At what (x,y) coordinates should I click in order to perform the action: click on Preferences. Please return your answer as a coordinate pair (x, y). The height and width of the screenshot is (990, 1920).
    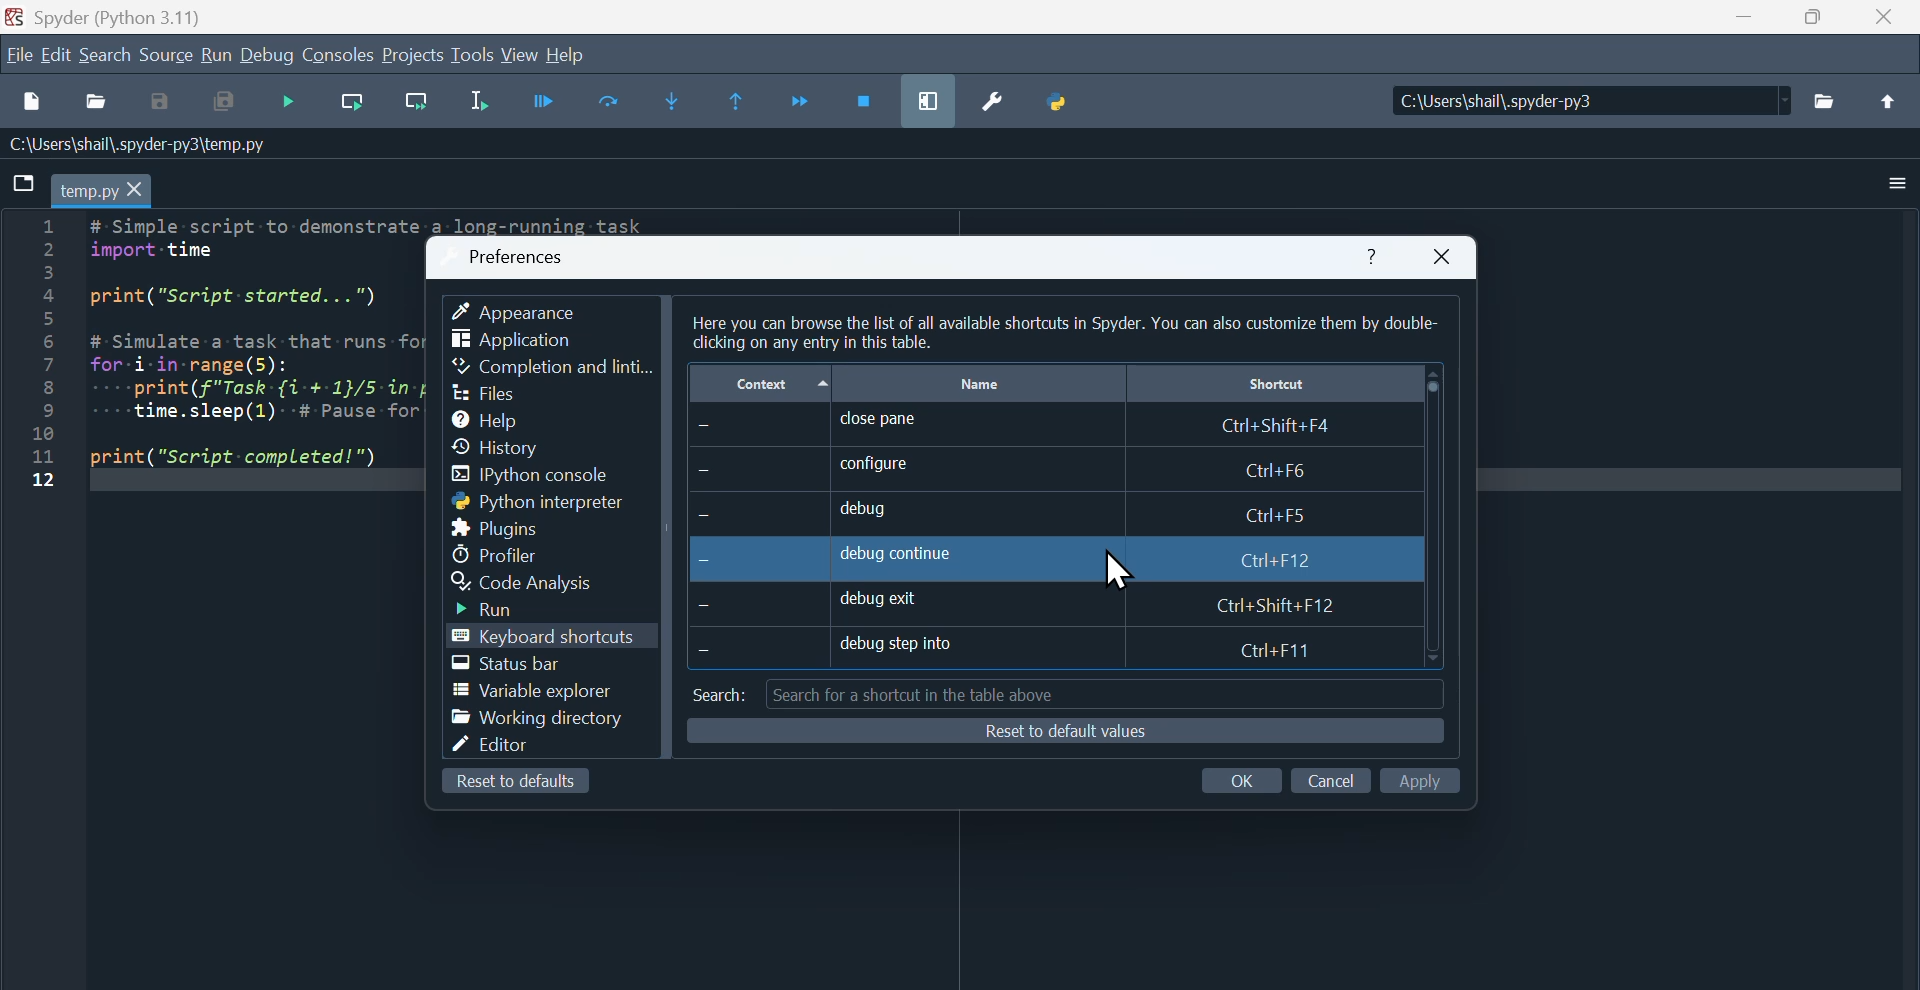
    Looking at the image, I should click on (521, 251).